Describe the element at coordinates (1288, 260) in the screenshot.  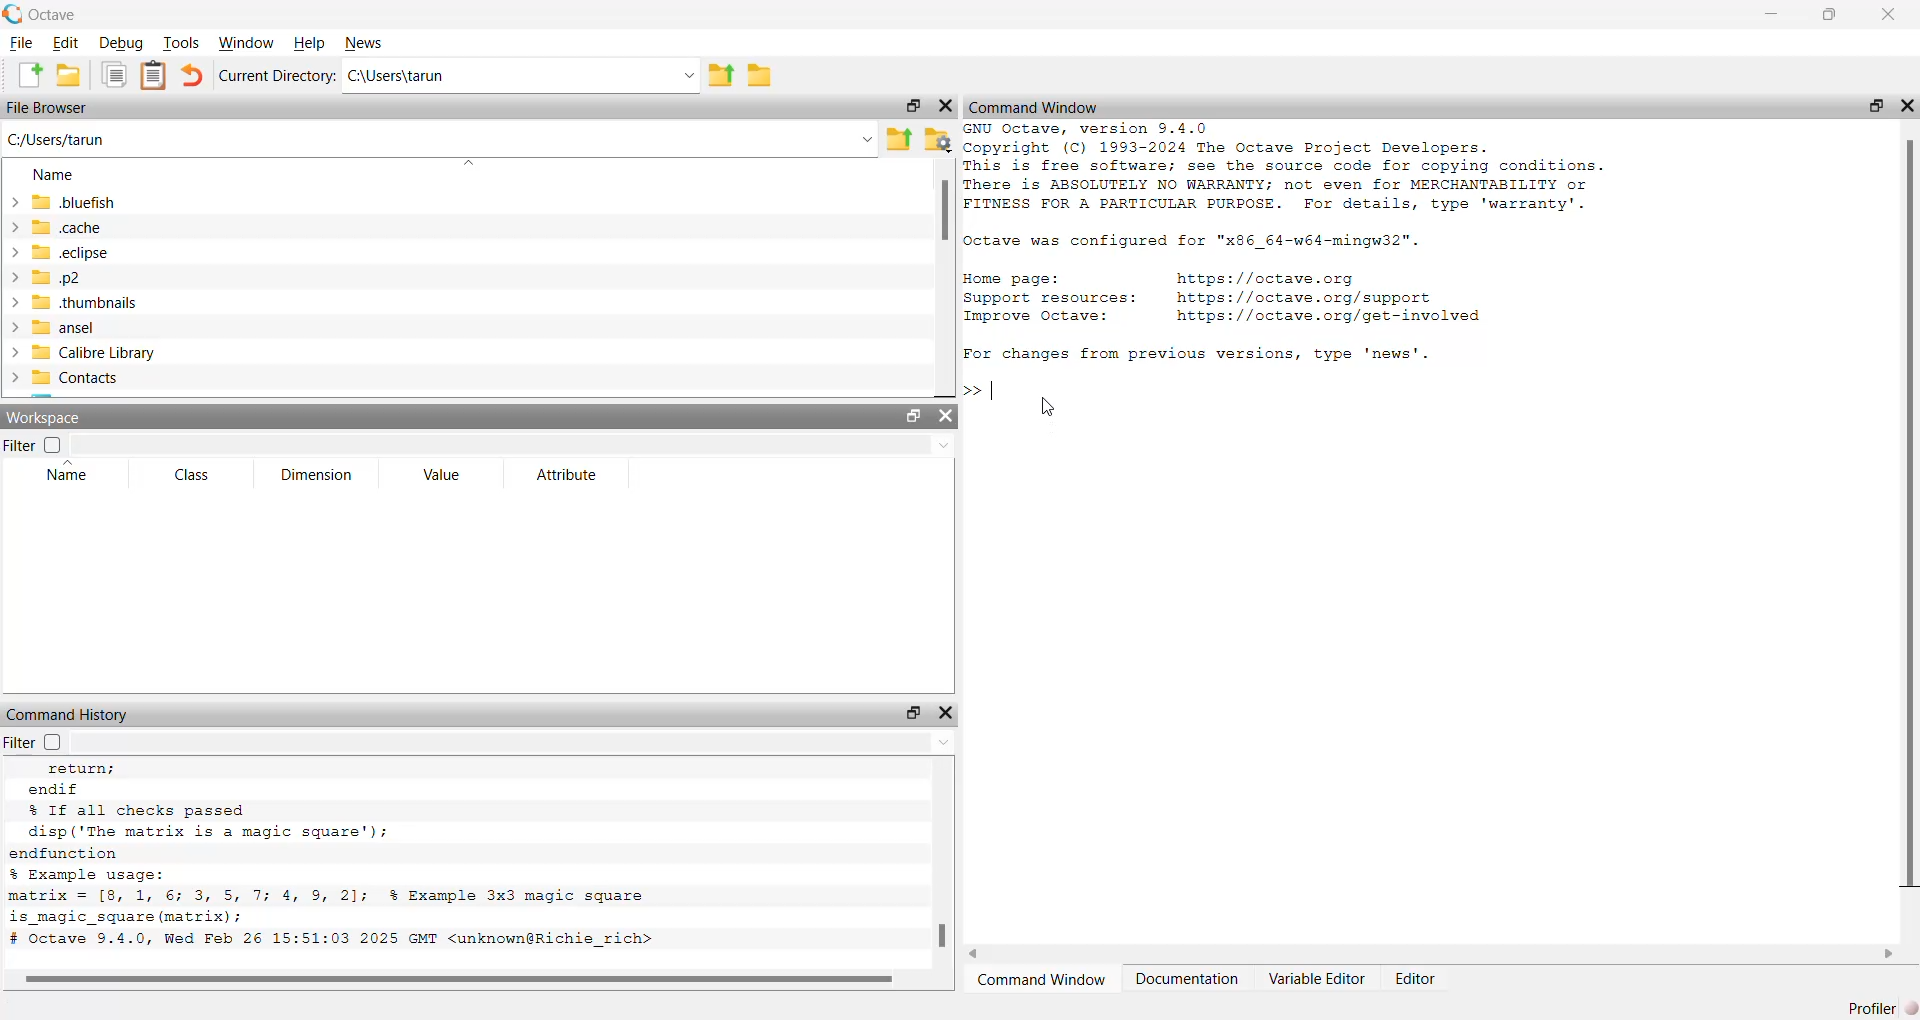
I see `GNU Octave, version 5.4.0Copyright (C) 1993-2024 The Octave Project Developers.This is free software; see the source code for copying conditions.There is ABSOLUTELY NO WARRANTY; not even for MERCHANTABILITY orFITNESS FOR A PARTICULAR PURPOSE. For details, type 'warranty'.Octave was configured for "x86_64-w64-mingw32".Home page: https: //octave.orgSupport resources:  https://octave.org/supportImprove Octave: https: //octave.org/get-involvedFor changes from previous versions, type 'news'.>» ` at that location.